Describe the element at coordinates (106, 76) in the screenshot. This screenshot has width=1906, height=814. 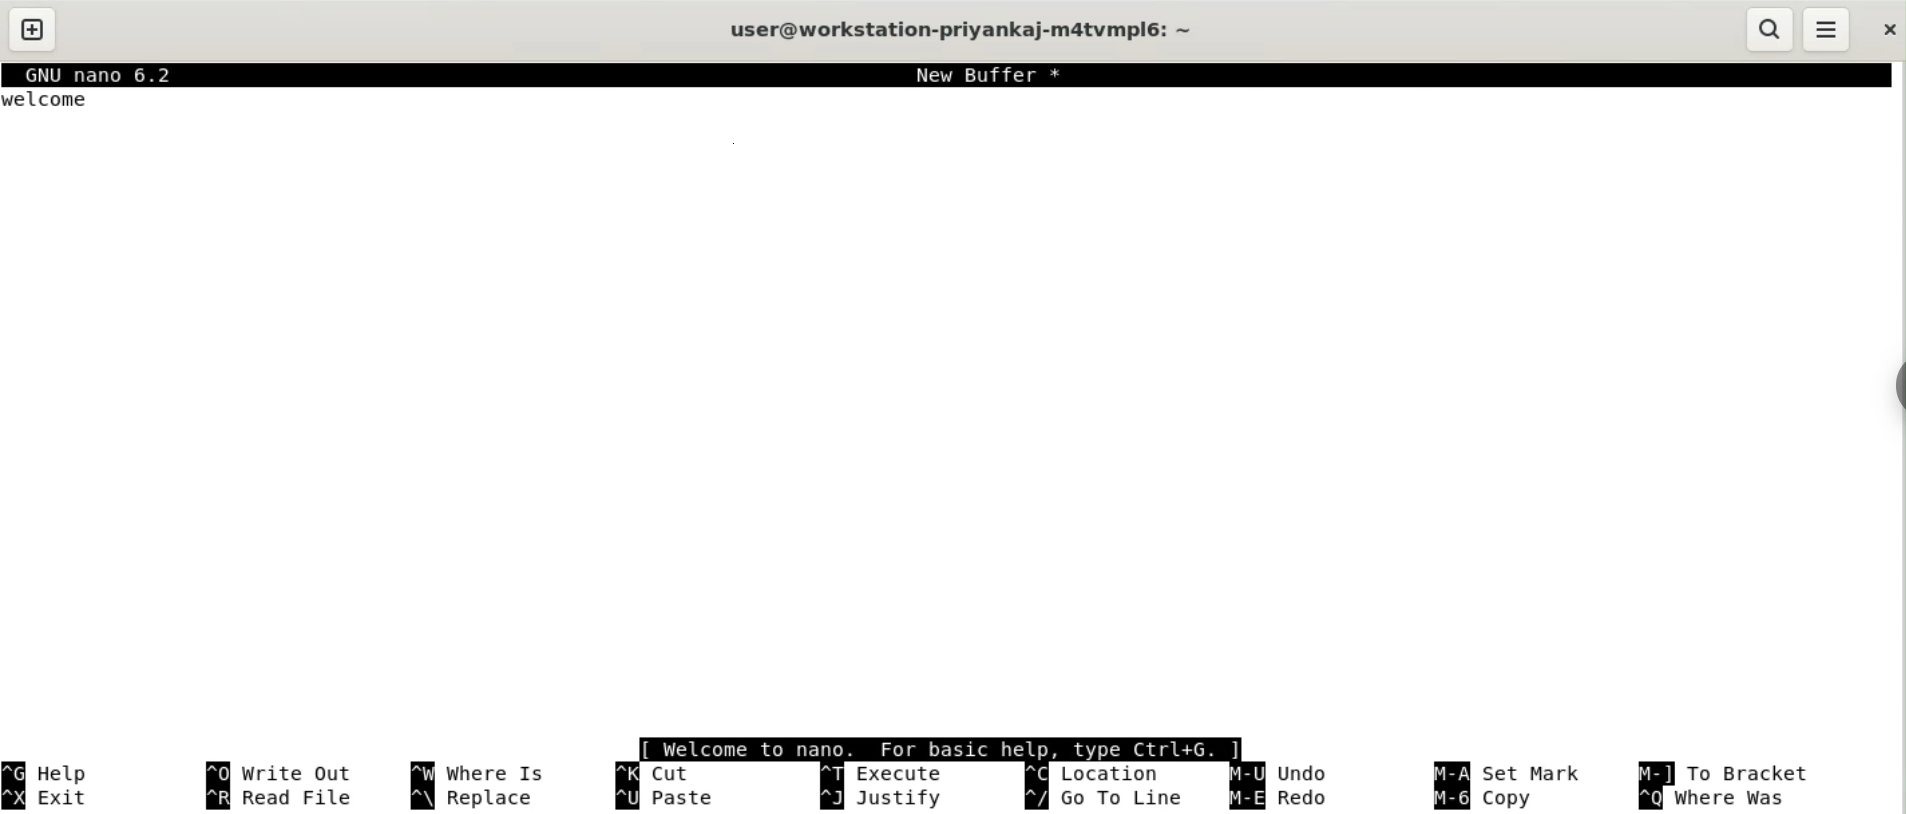
I see `GNU nano 6.2` at that location.